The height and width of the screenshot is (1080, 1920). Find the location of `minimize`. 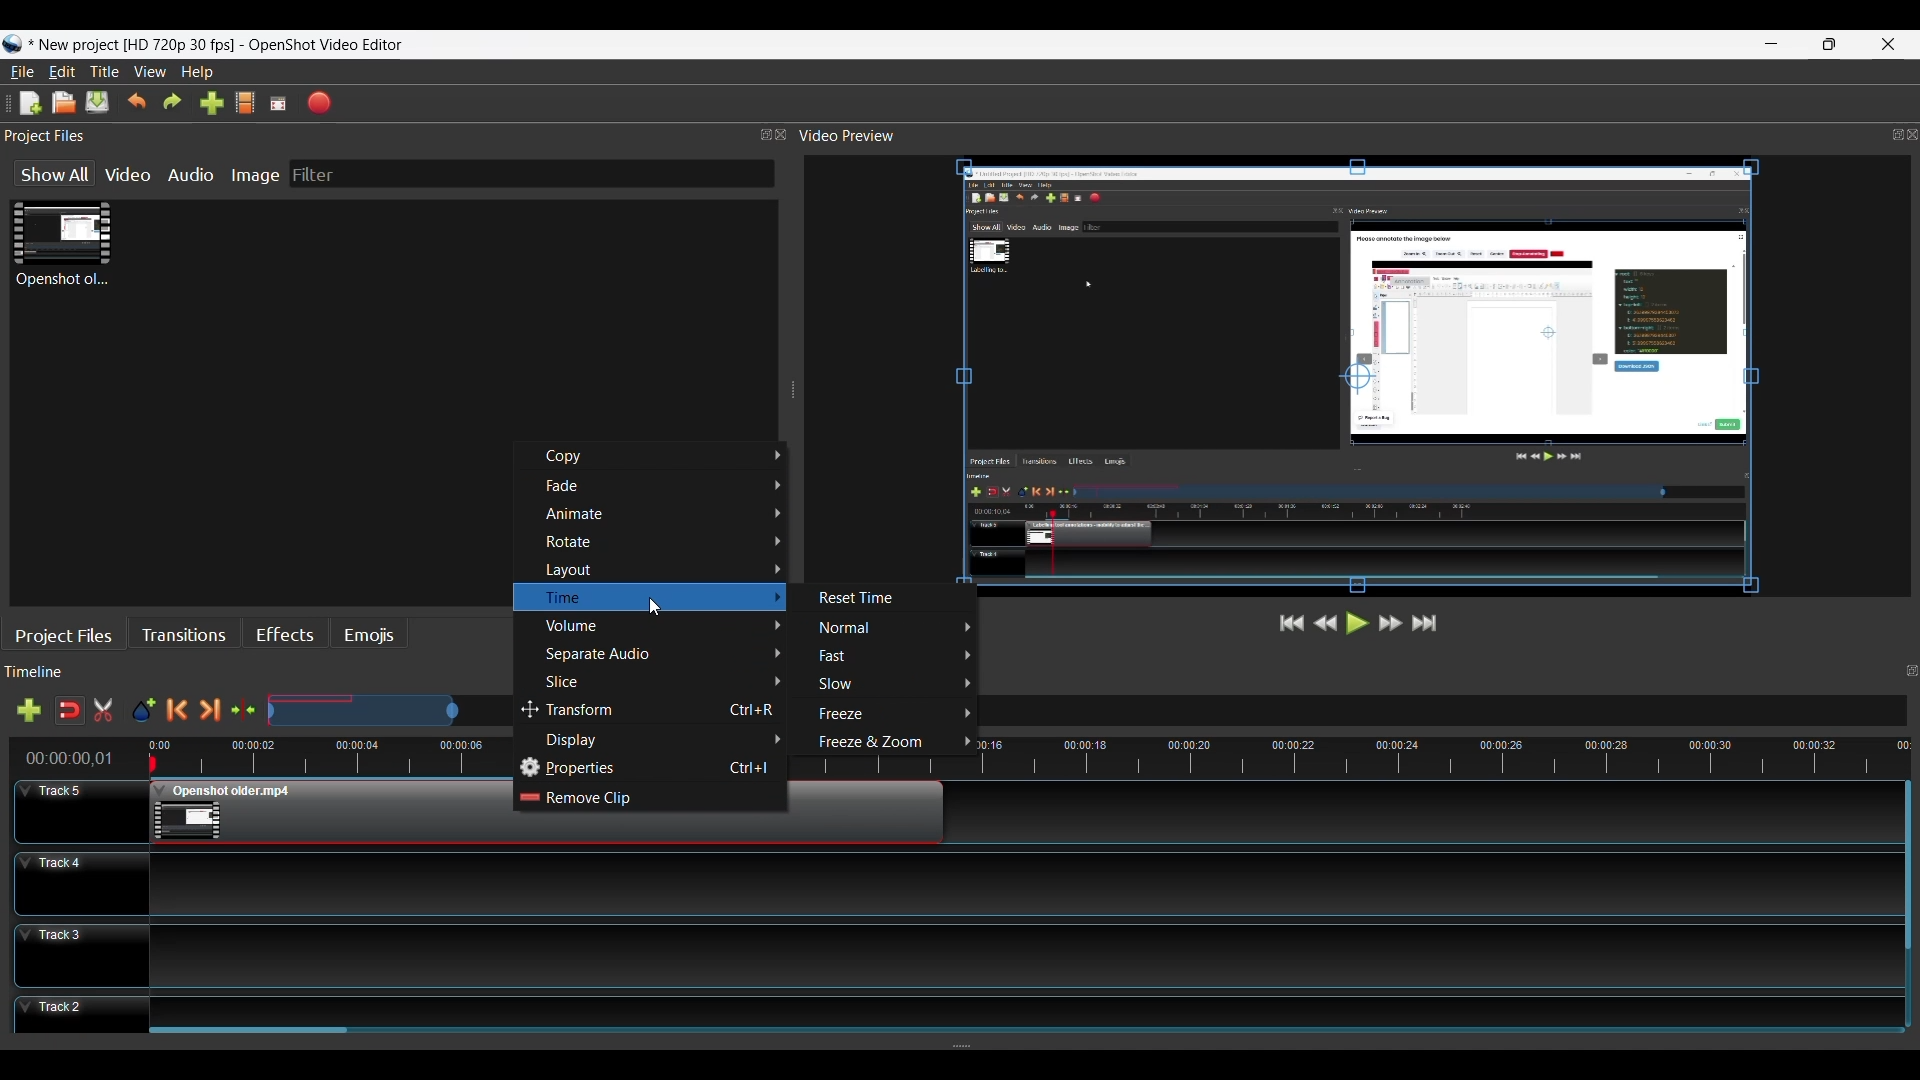

minimize is located at coordinates (1774, 44).